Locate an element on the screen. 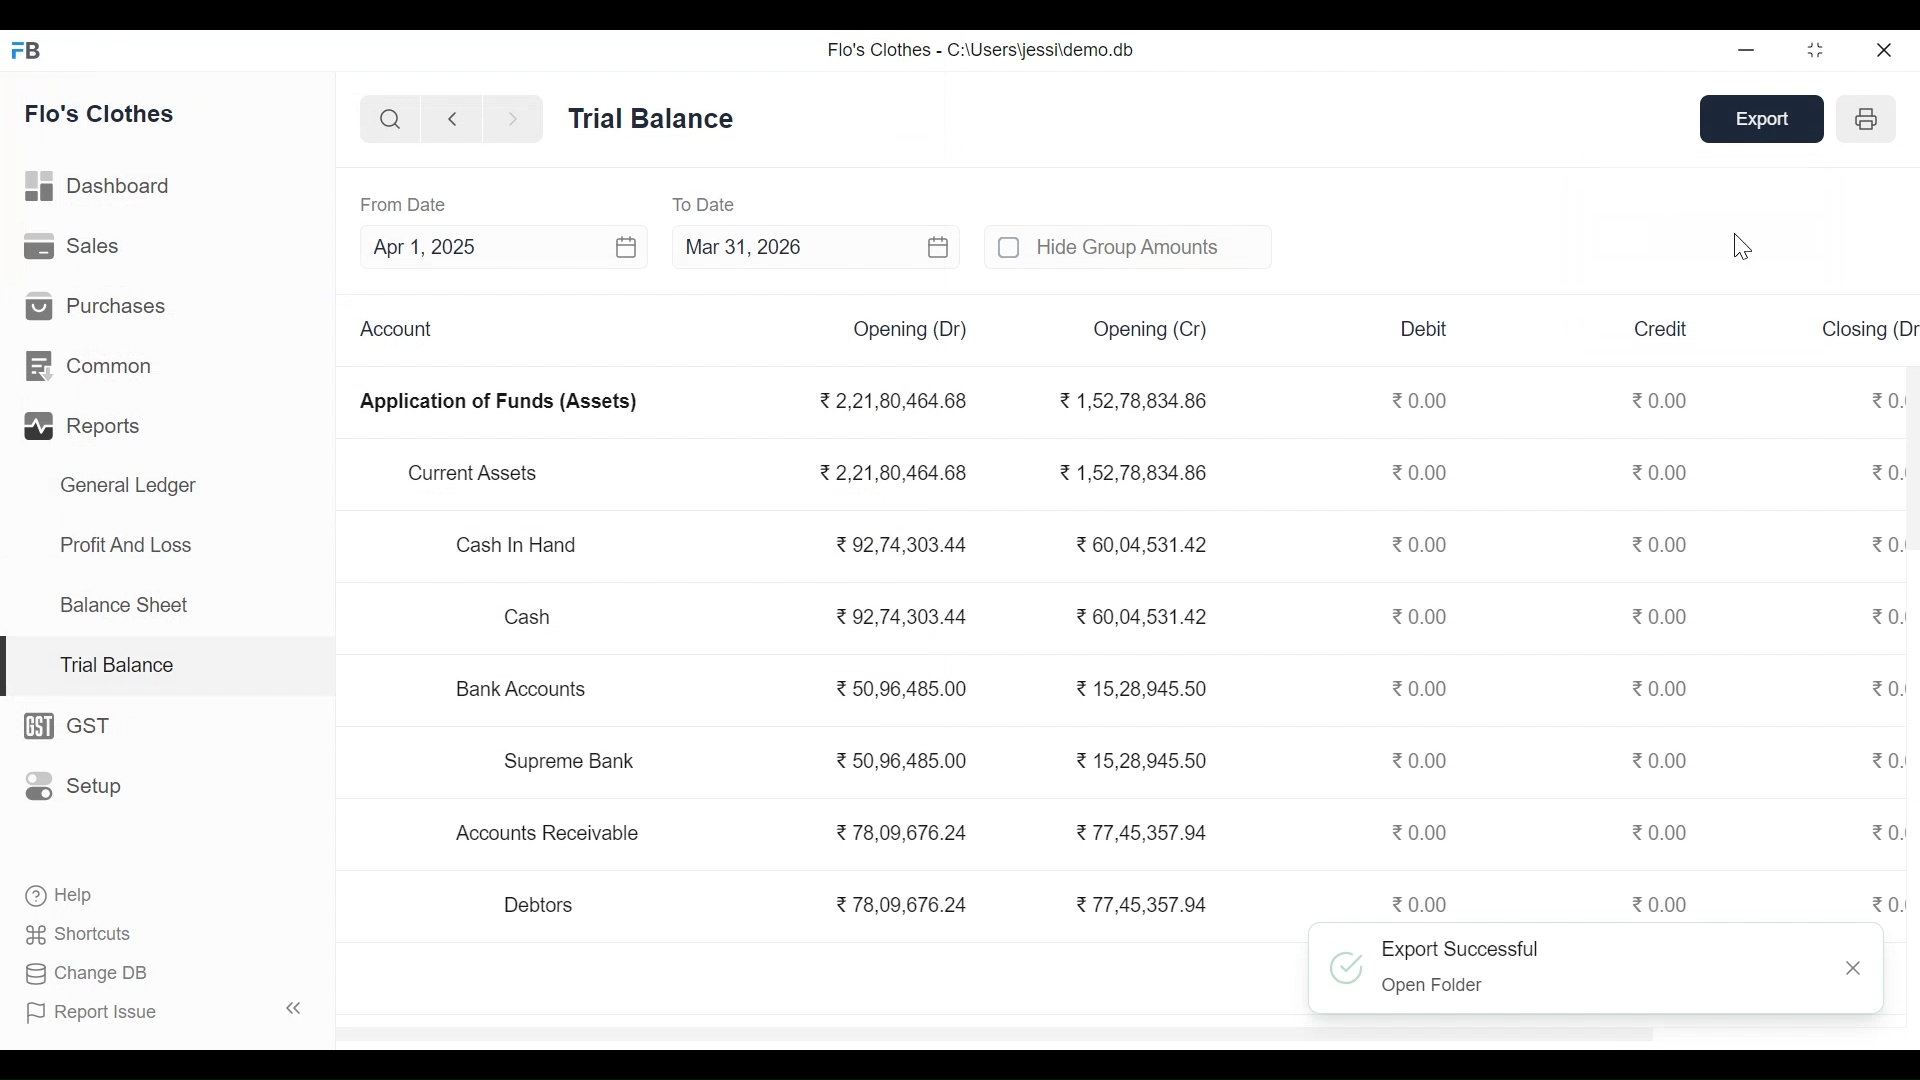 This screenshot has width=1920, height=1080. Account is located at coordinates (402, 329).